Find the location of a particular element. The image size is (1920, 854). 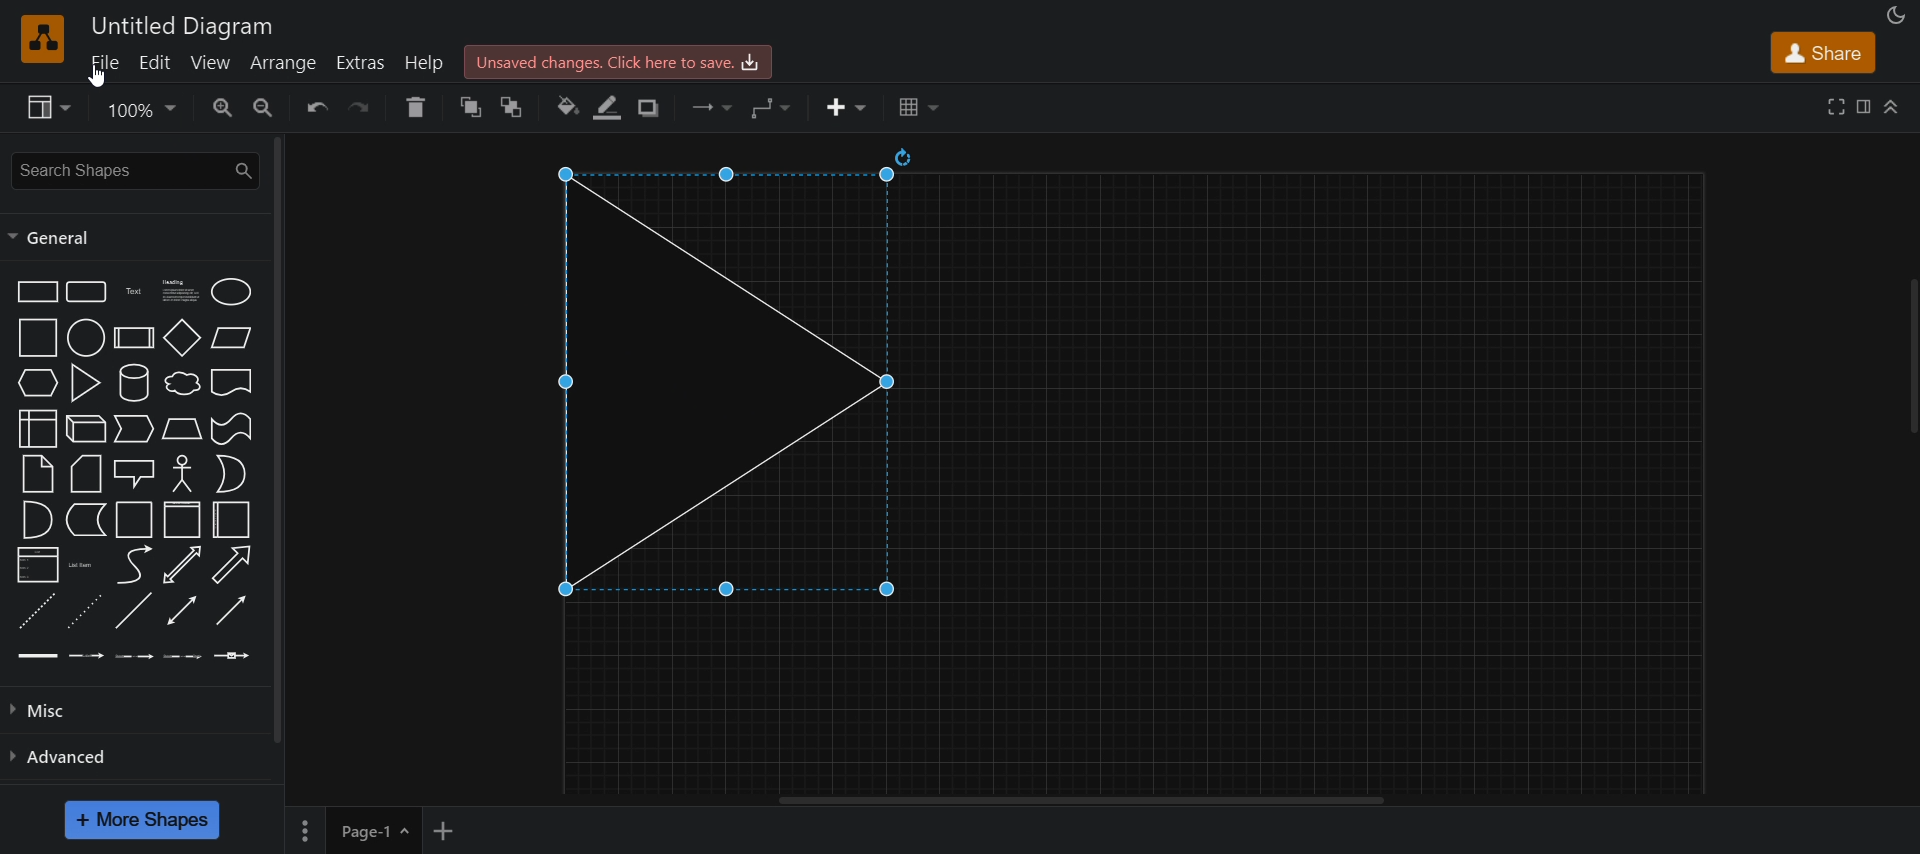

dotted line is located at coordinates (85, 612).